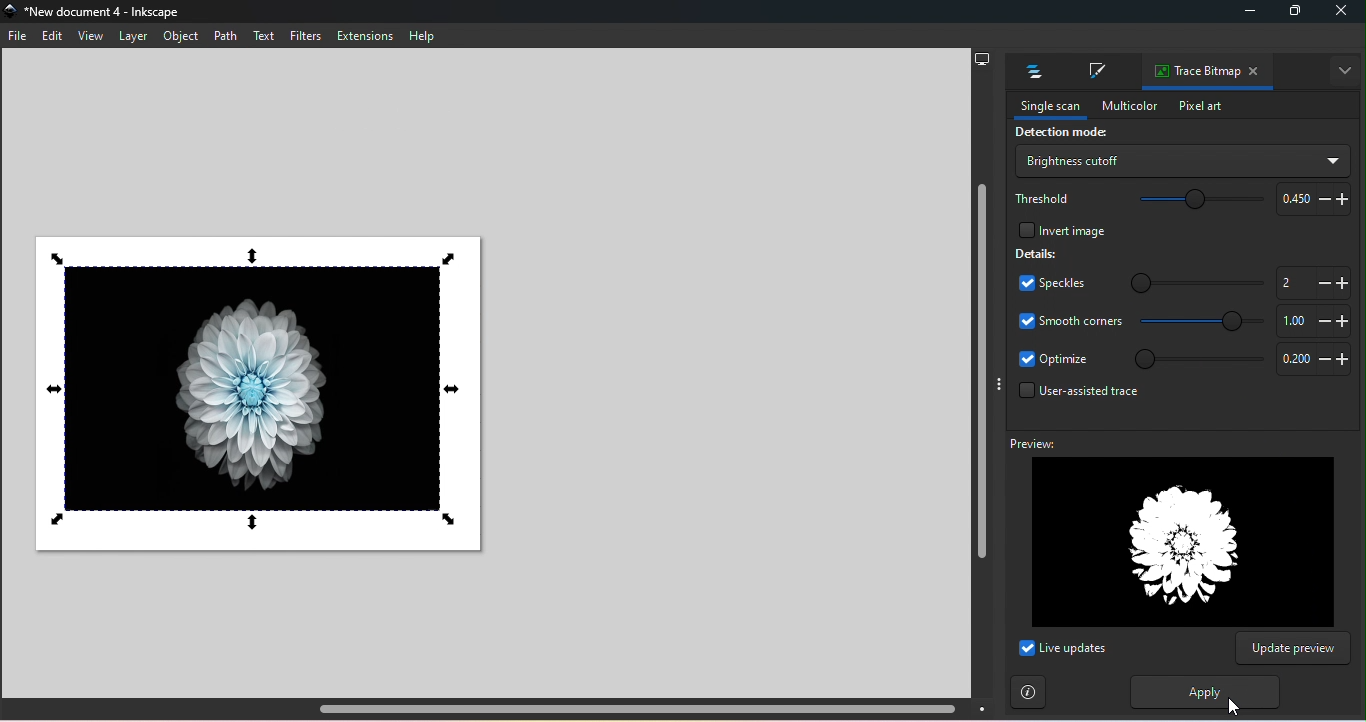  I want to click on Cursor, so click(1233, 707).